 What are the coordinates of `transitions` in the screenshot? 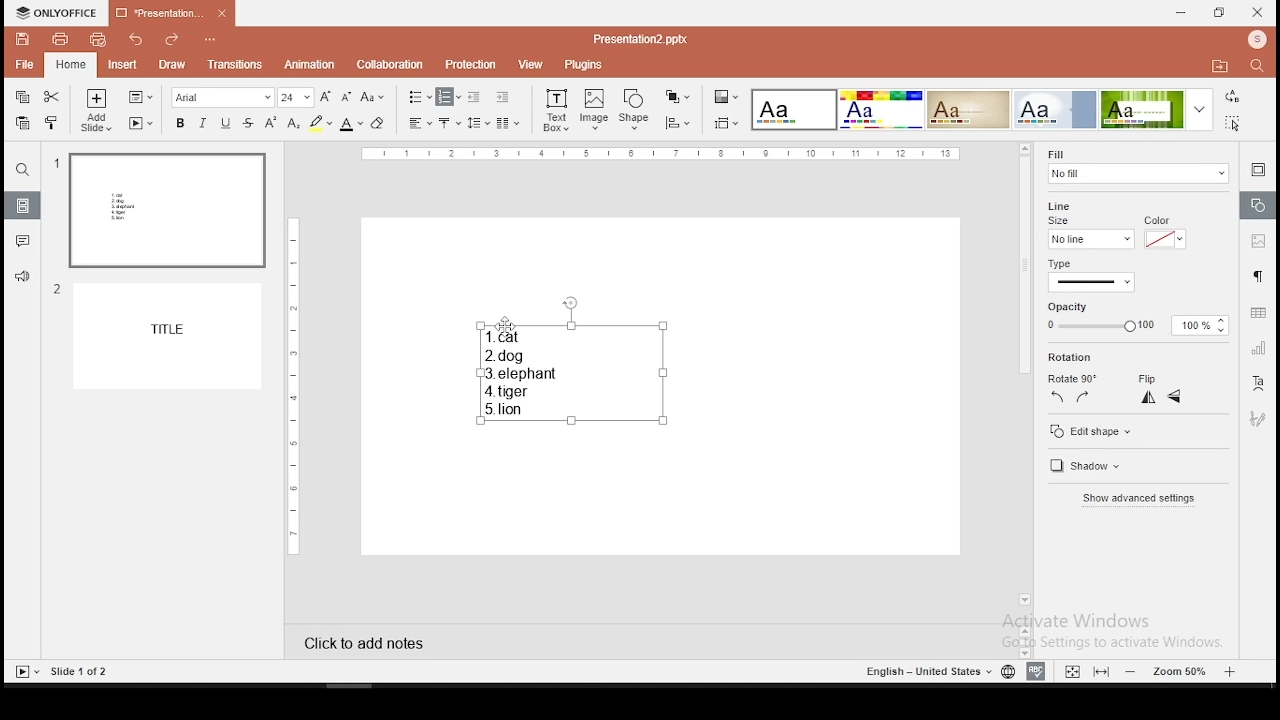 It's located at (232, 66).